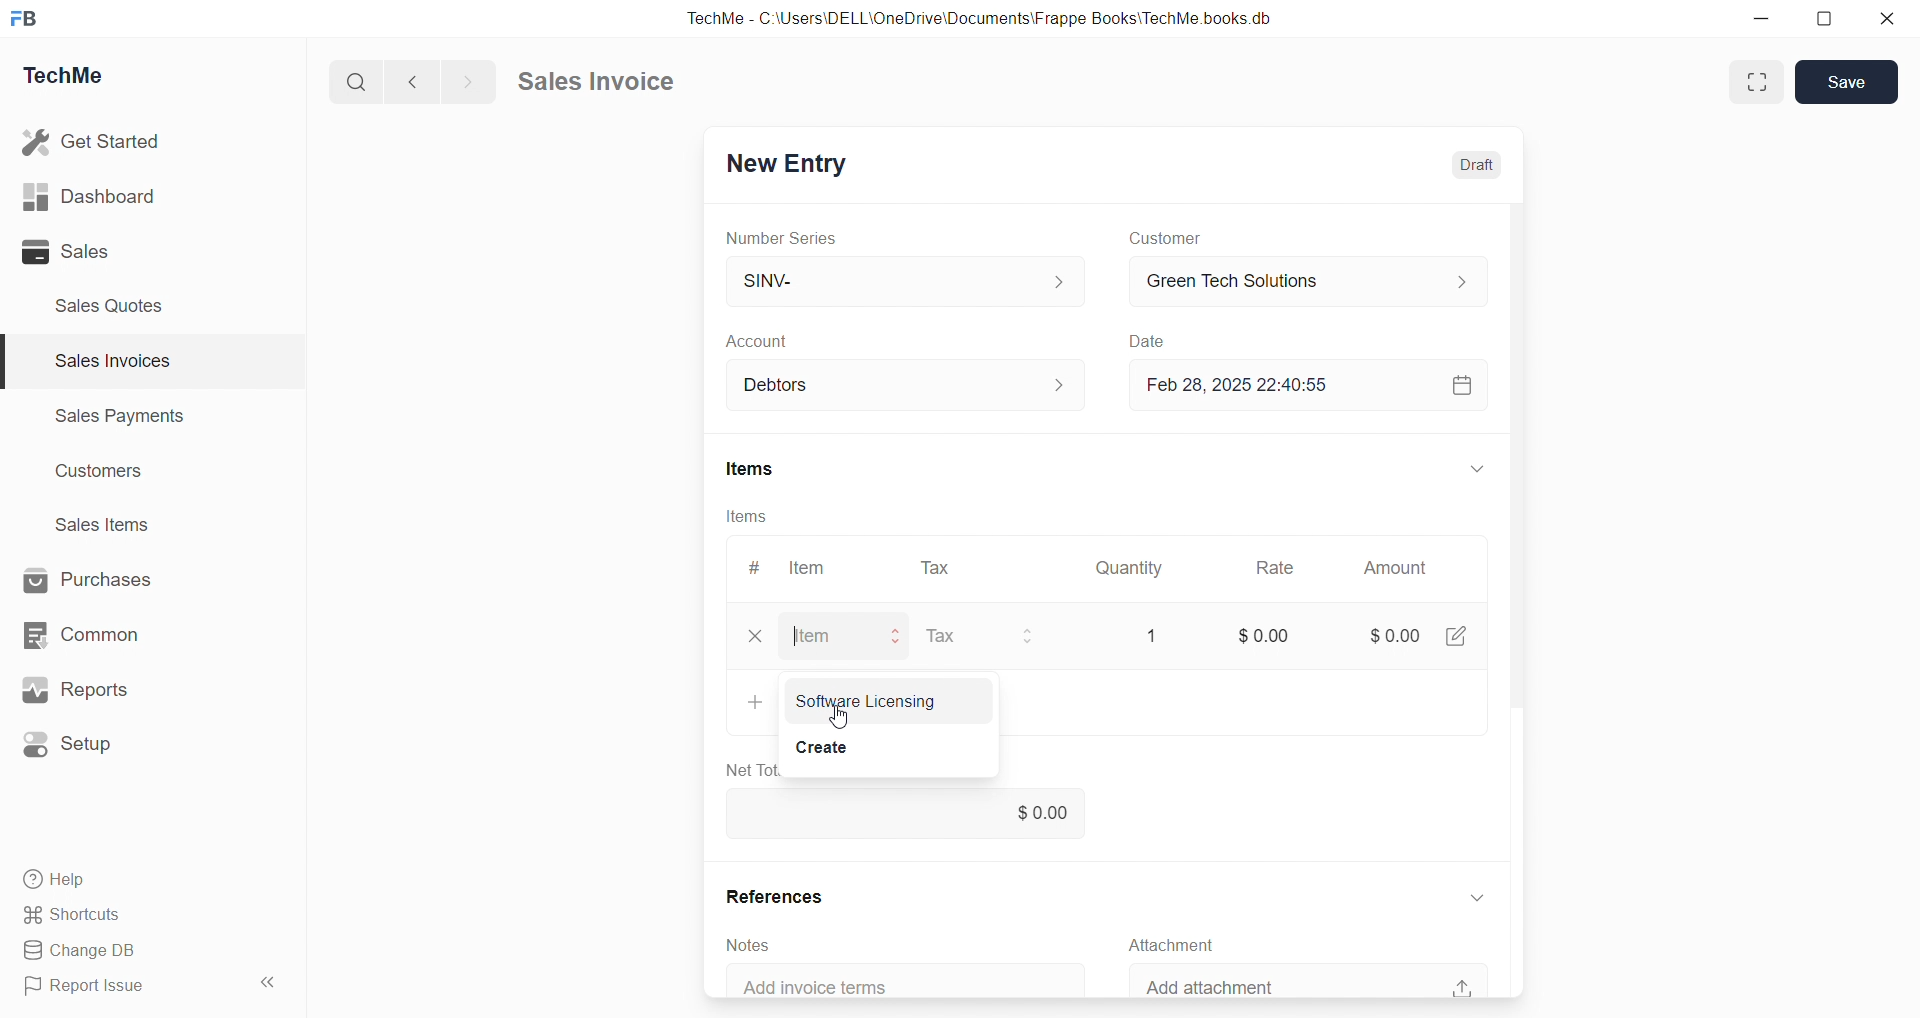 The width and height of the screenshot is (1920, 1018). What do you see at coordinates (1758, 83) in the screenshot?
I see `enlarge` at bounding box center [1758, 83].